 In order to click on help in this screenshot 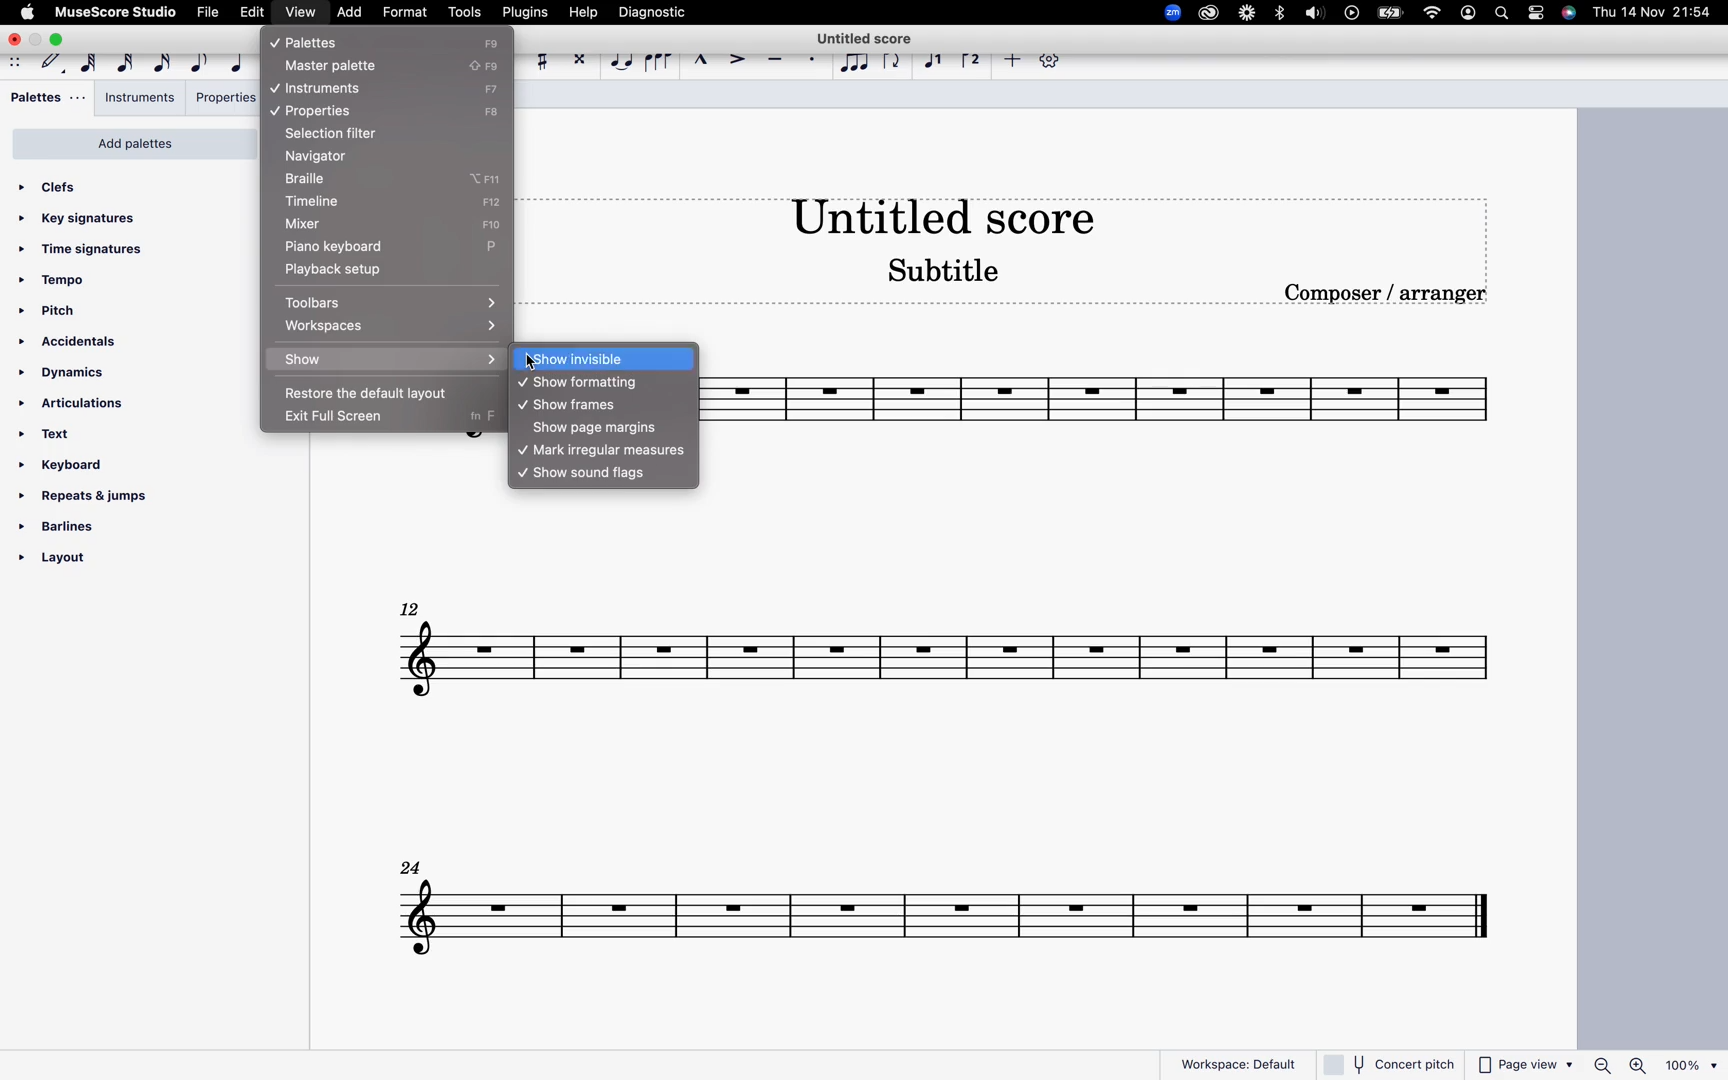, I will do `click(584, 14)`.